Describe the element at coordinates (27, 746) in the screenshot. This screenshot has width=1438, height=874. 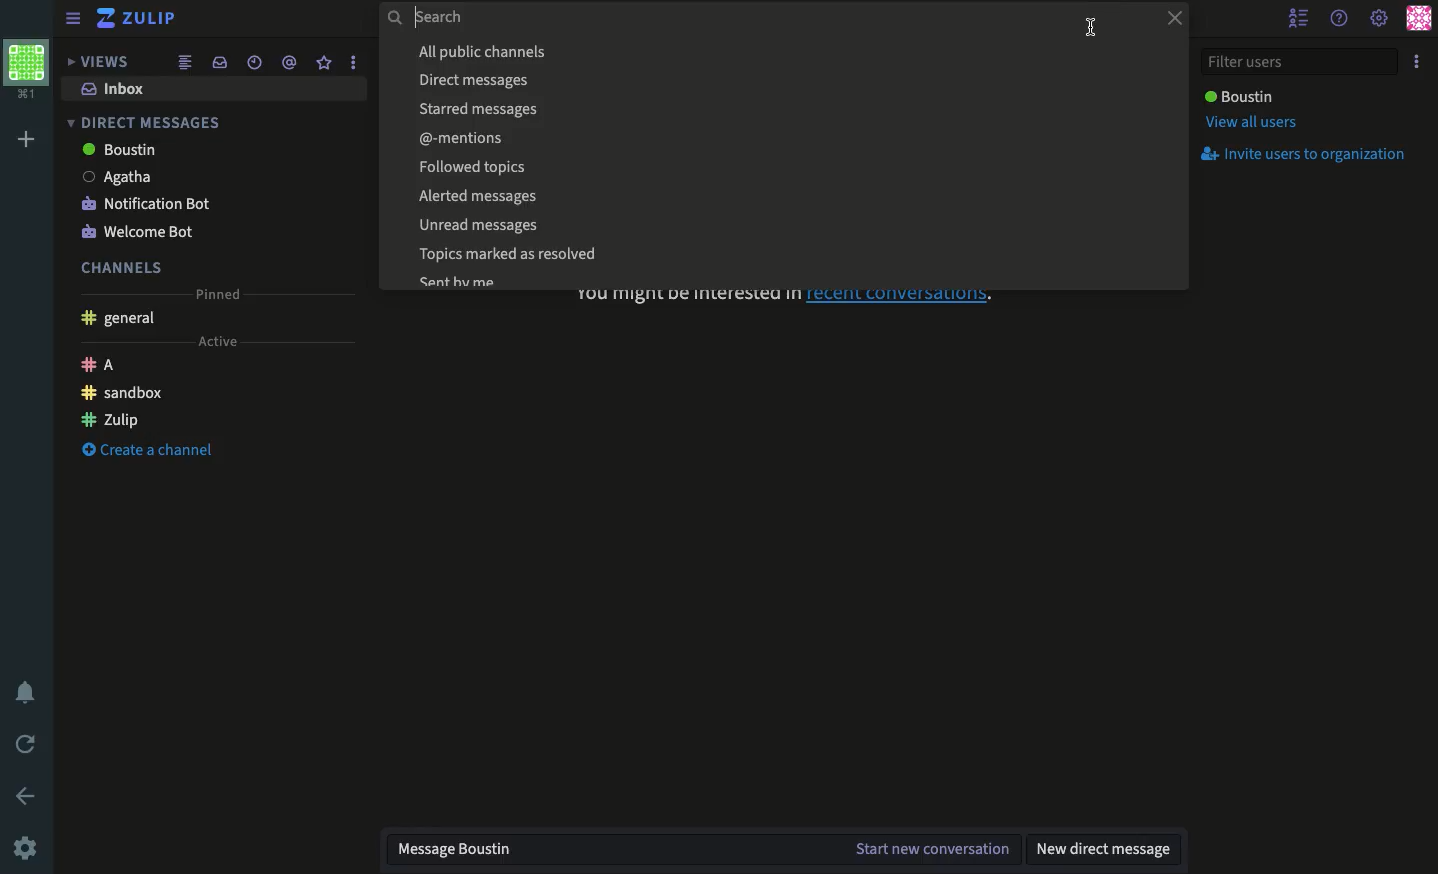
I see `Refresh` at that location.